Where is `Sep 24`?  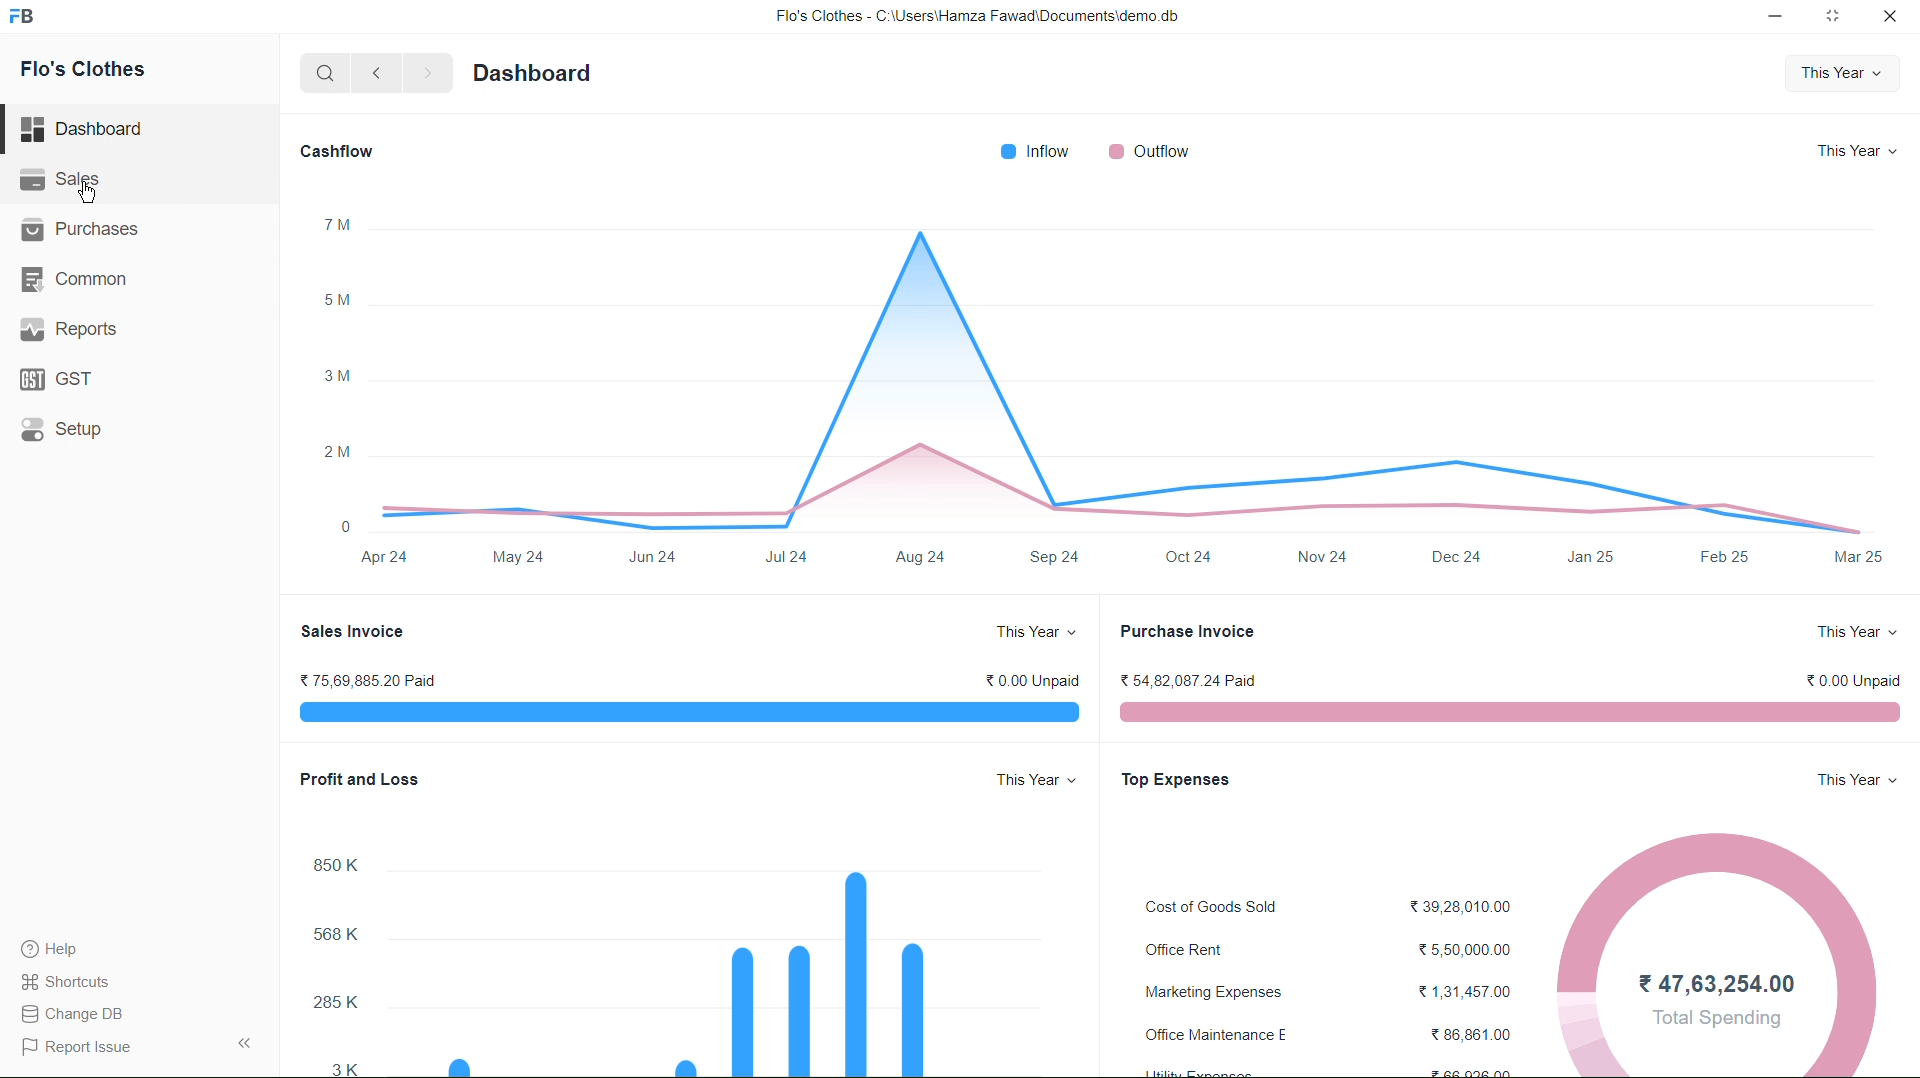 Sep 24 is located at coordinates (1053, 554).